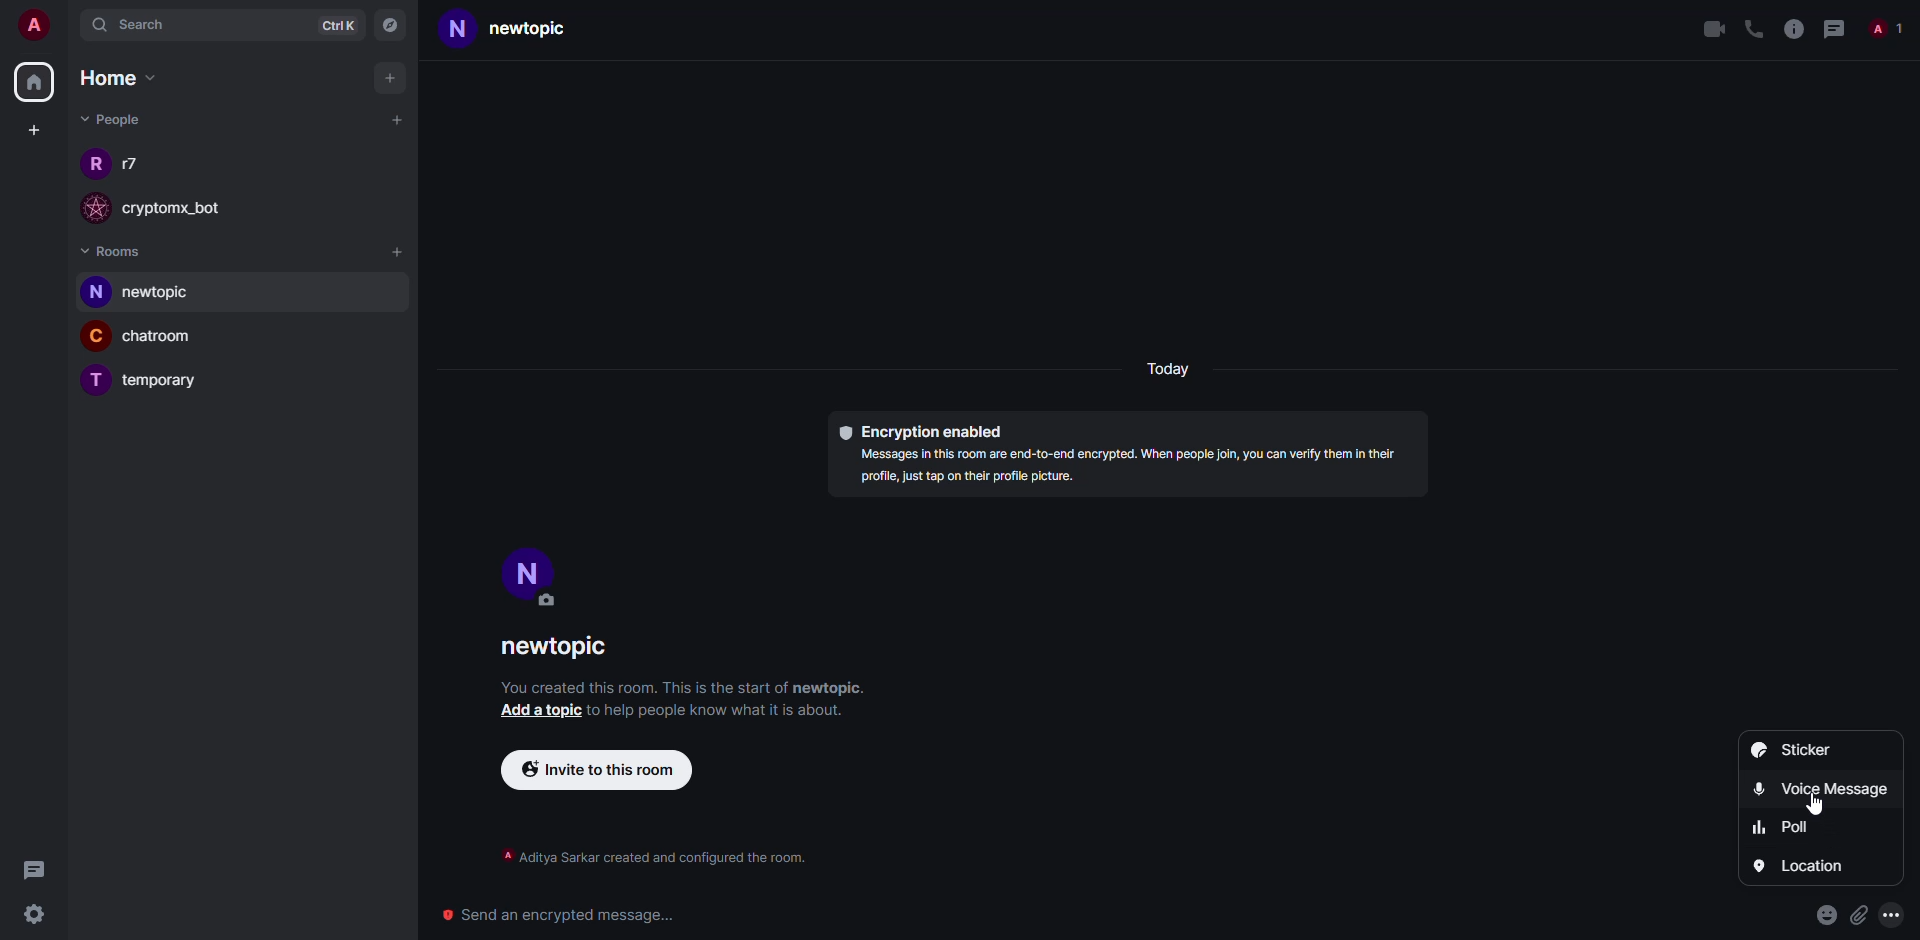  Describe the element at coordinates (1796, 750) in the screenshot. I see `sticker` at that location.